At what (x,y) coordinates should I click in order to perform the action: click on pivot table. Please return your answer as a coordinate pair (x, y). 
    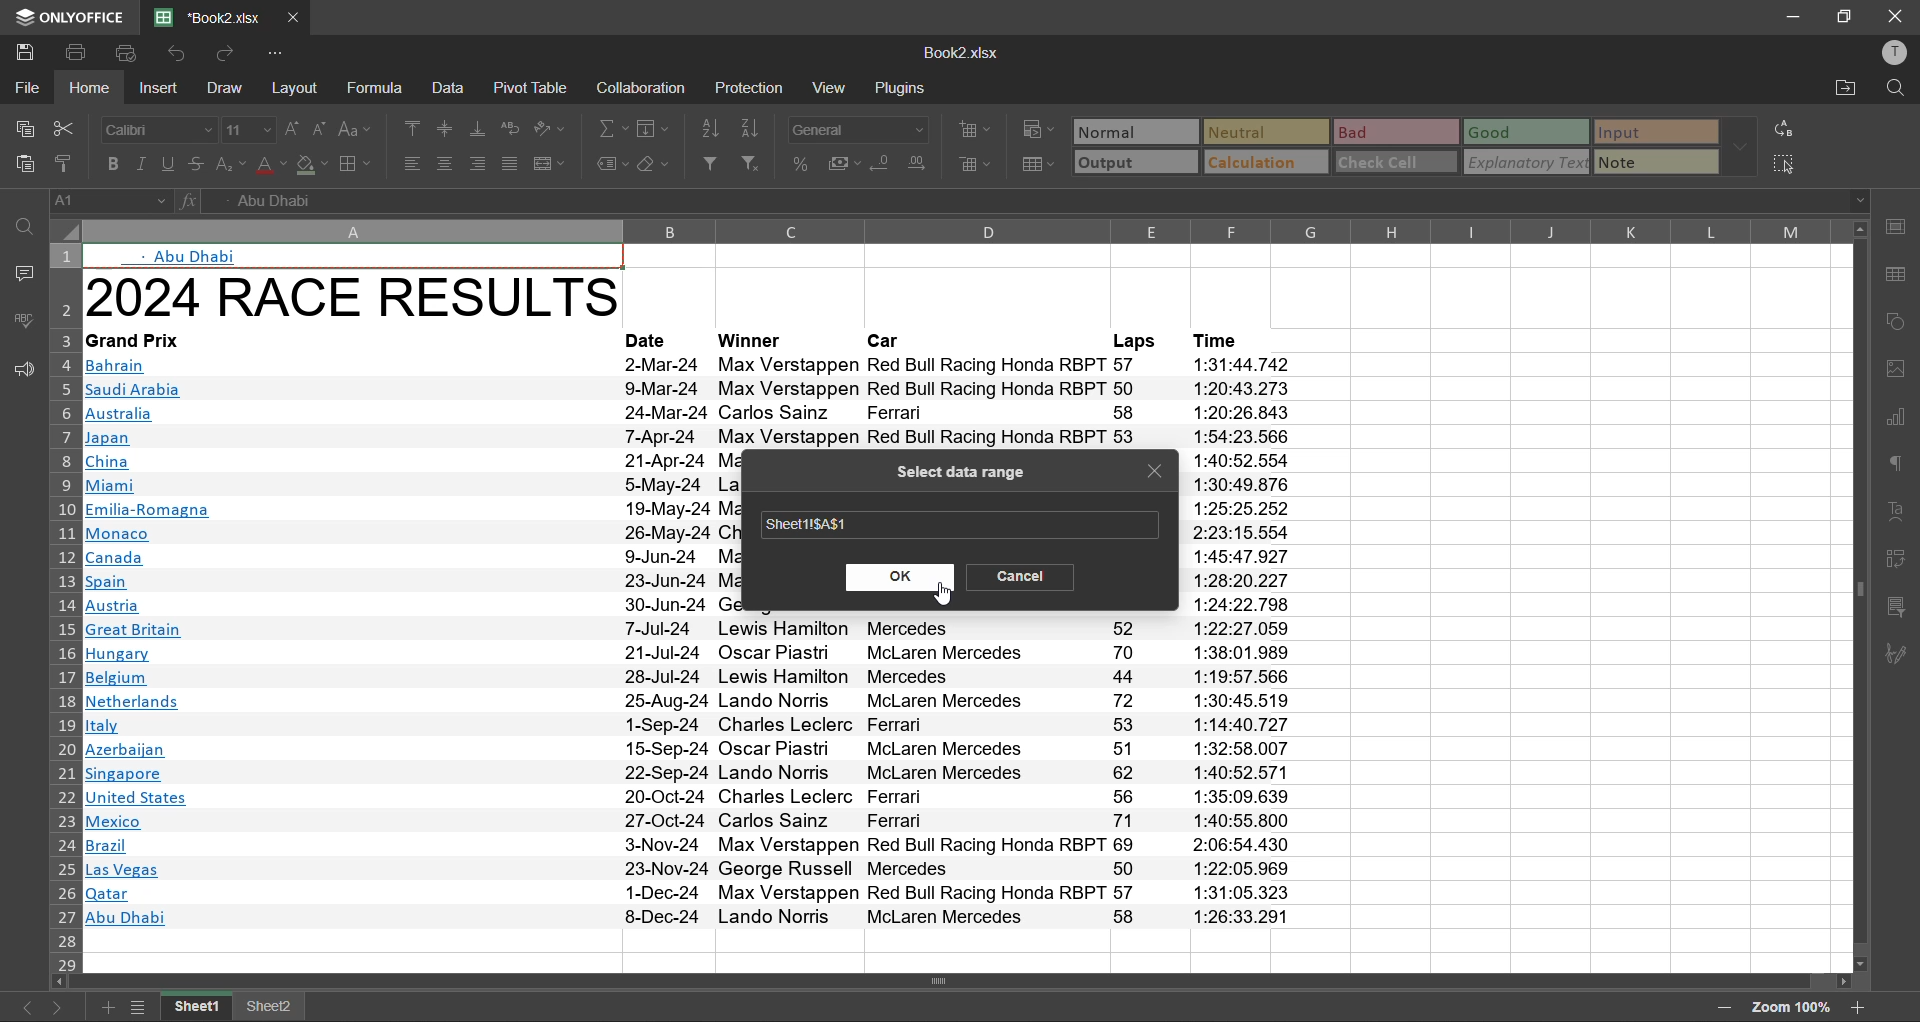
    Looking at the image, I should click on (531, 89).